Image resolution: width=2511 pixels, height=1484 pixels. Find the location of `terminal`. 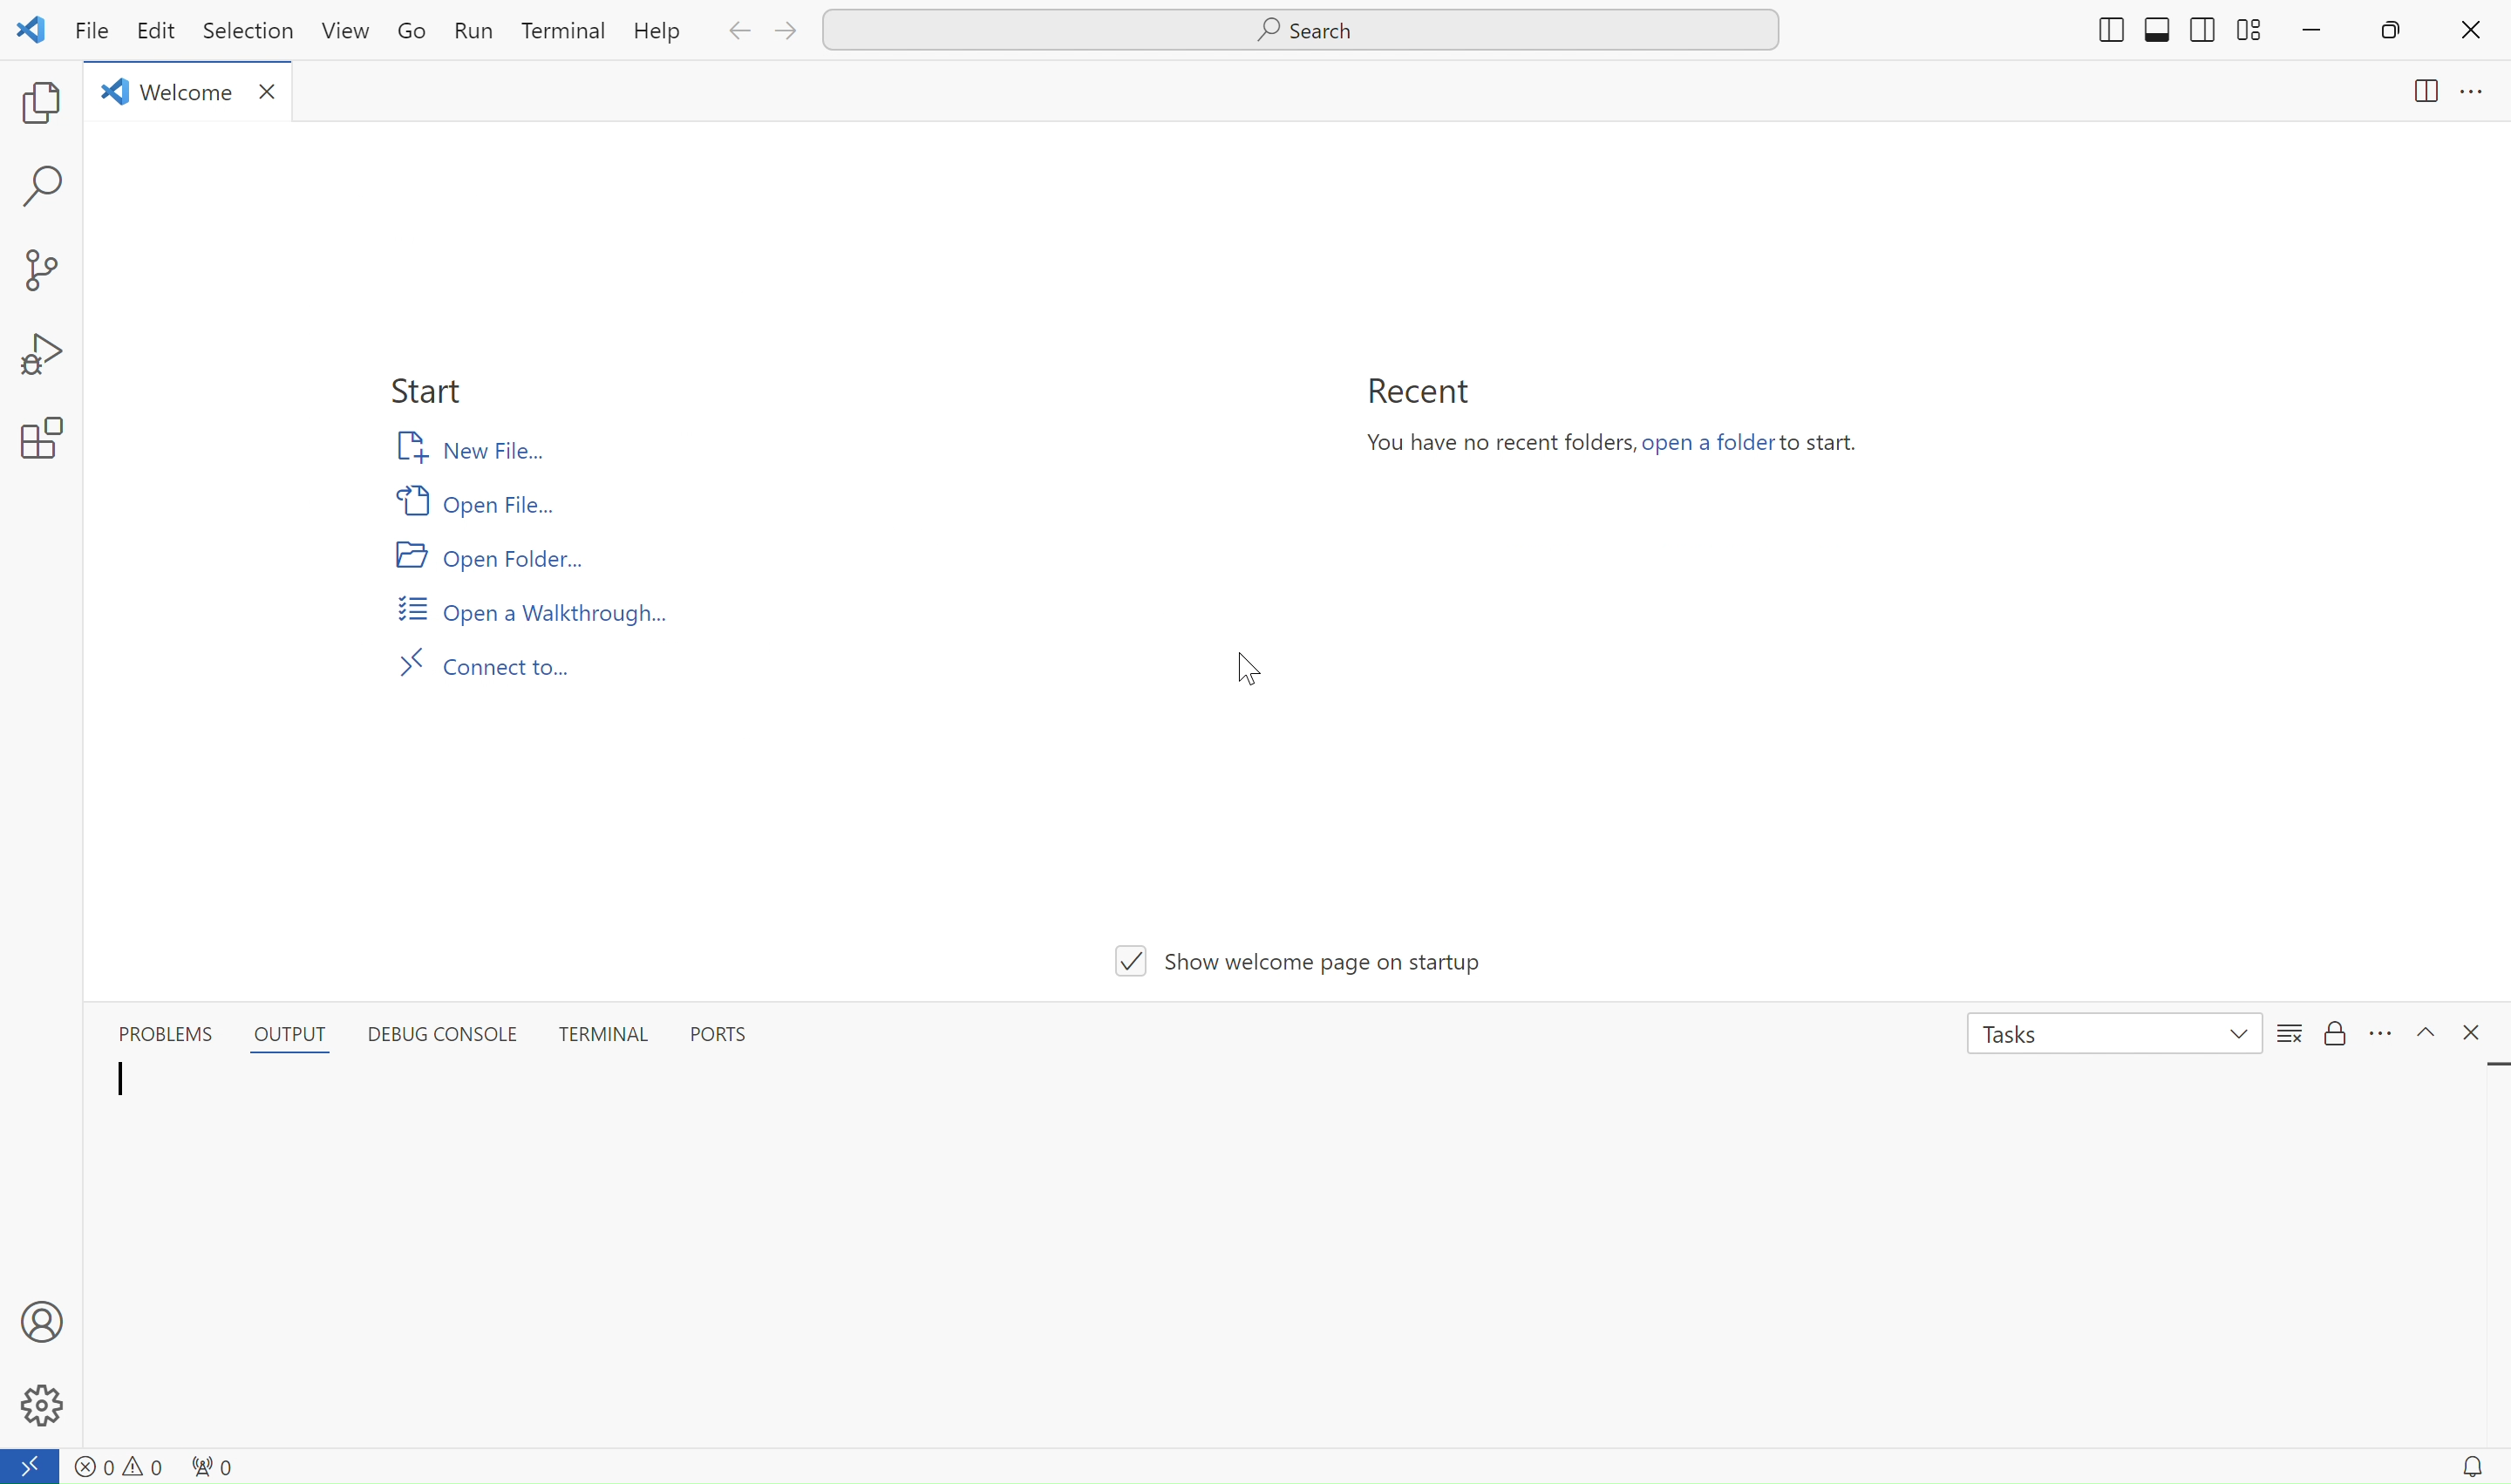

terminal is located at coordinates (603, 1037).